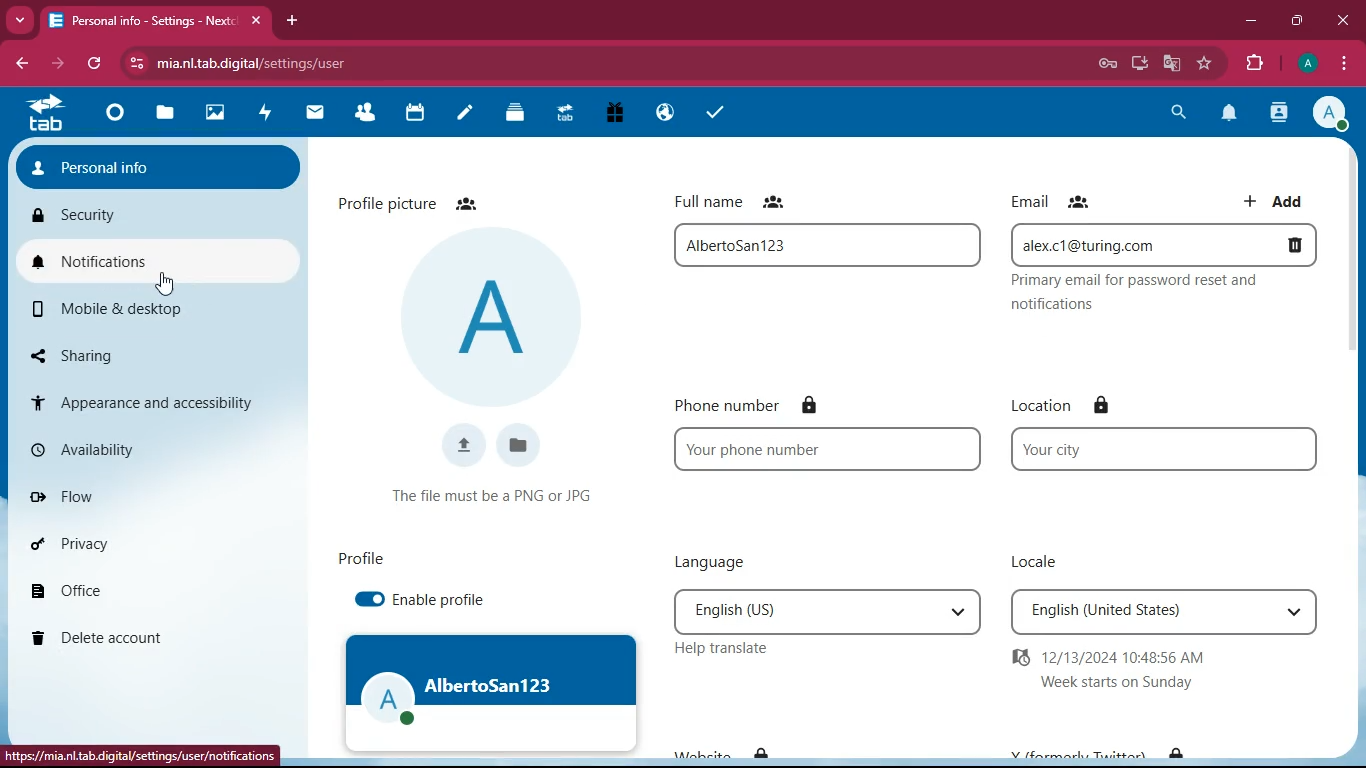 The height and width of the screenshot is (768, 1366). What do you see at coordinates (1295, 246) in the screenshot?
I see `delete` at bounding box center [1295, 246].